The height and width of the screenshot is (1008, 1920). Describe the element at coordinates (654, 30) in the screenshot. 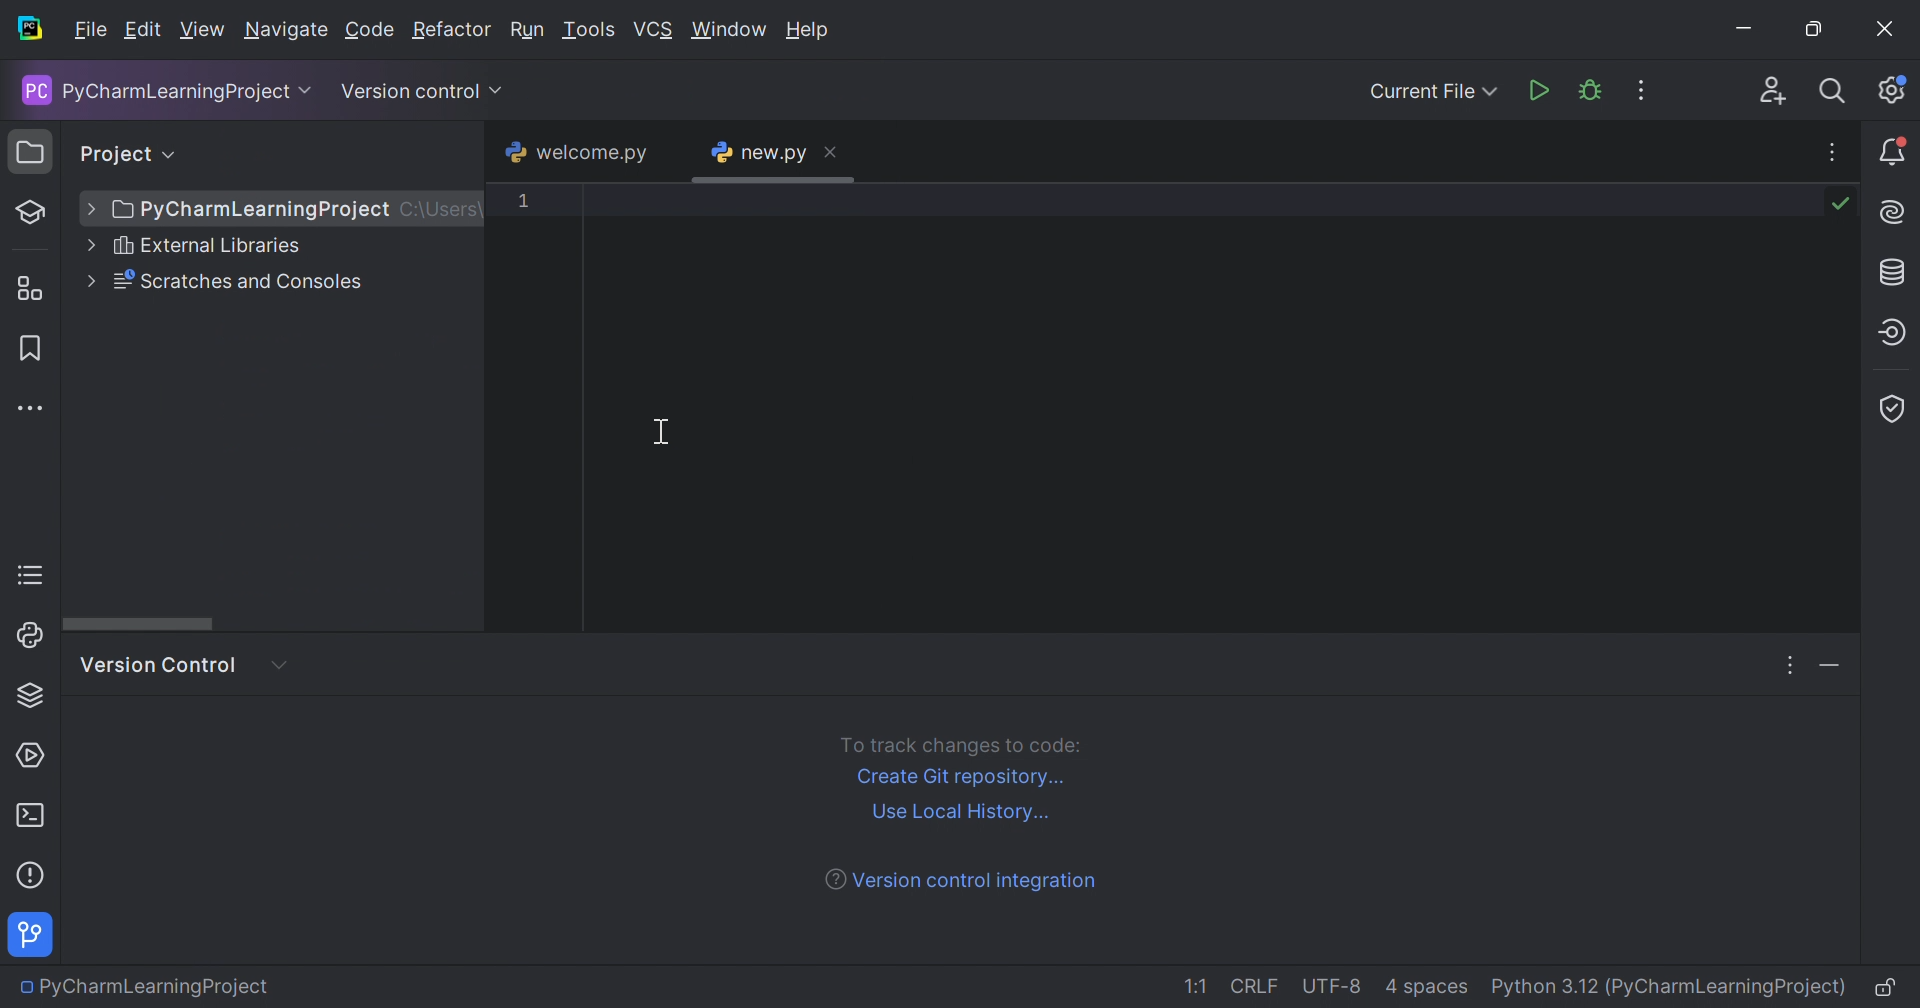

I see `VCS` at that location.